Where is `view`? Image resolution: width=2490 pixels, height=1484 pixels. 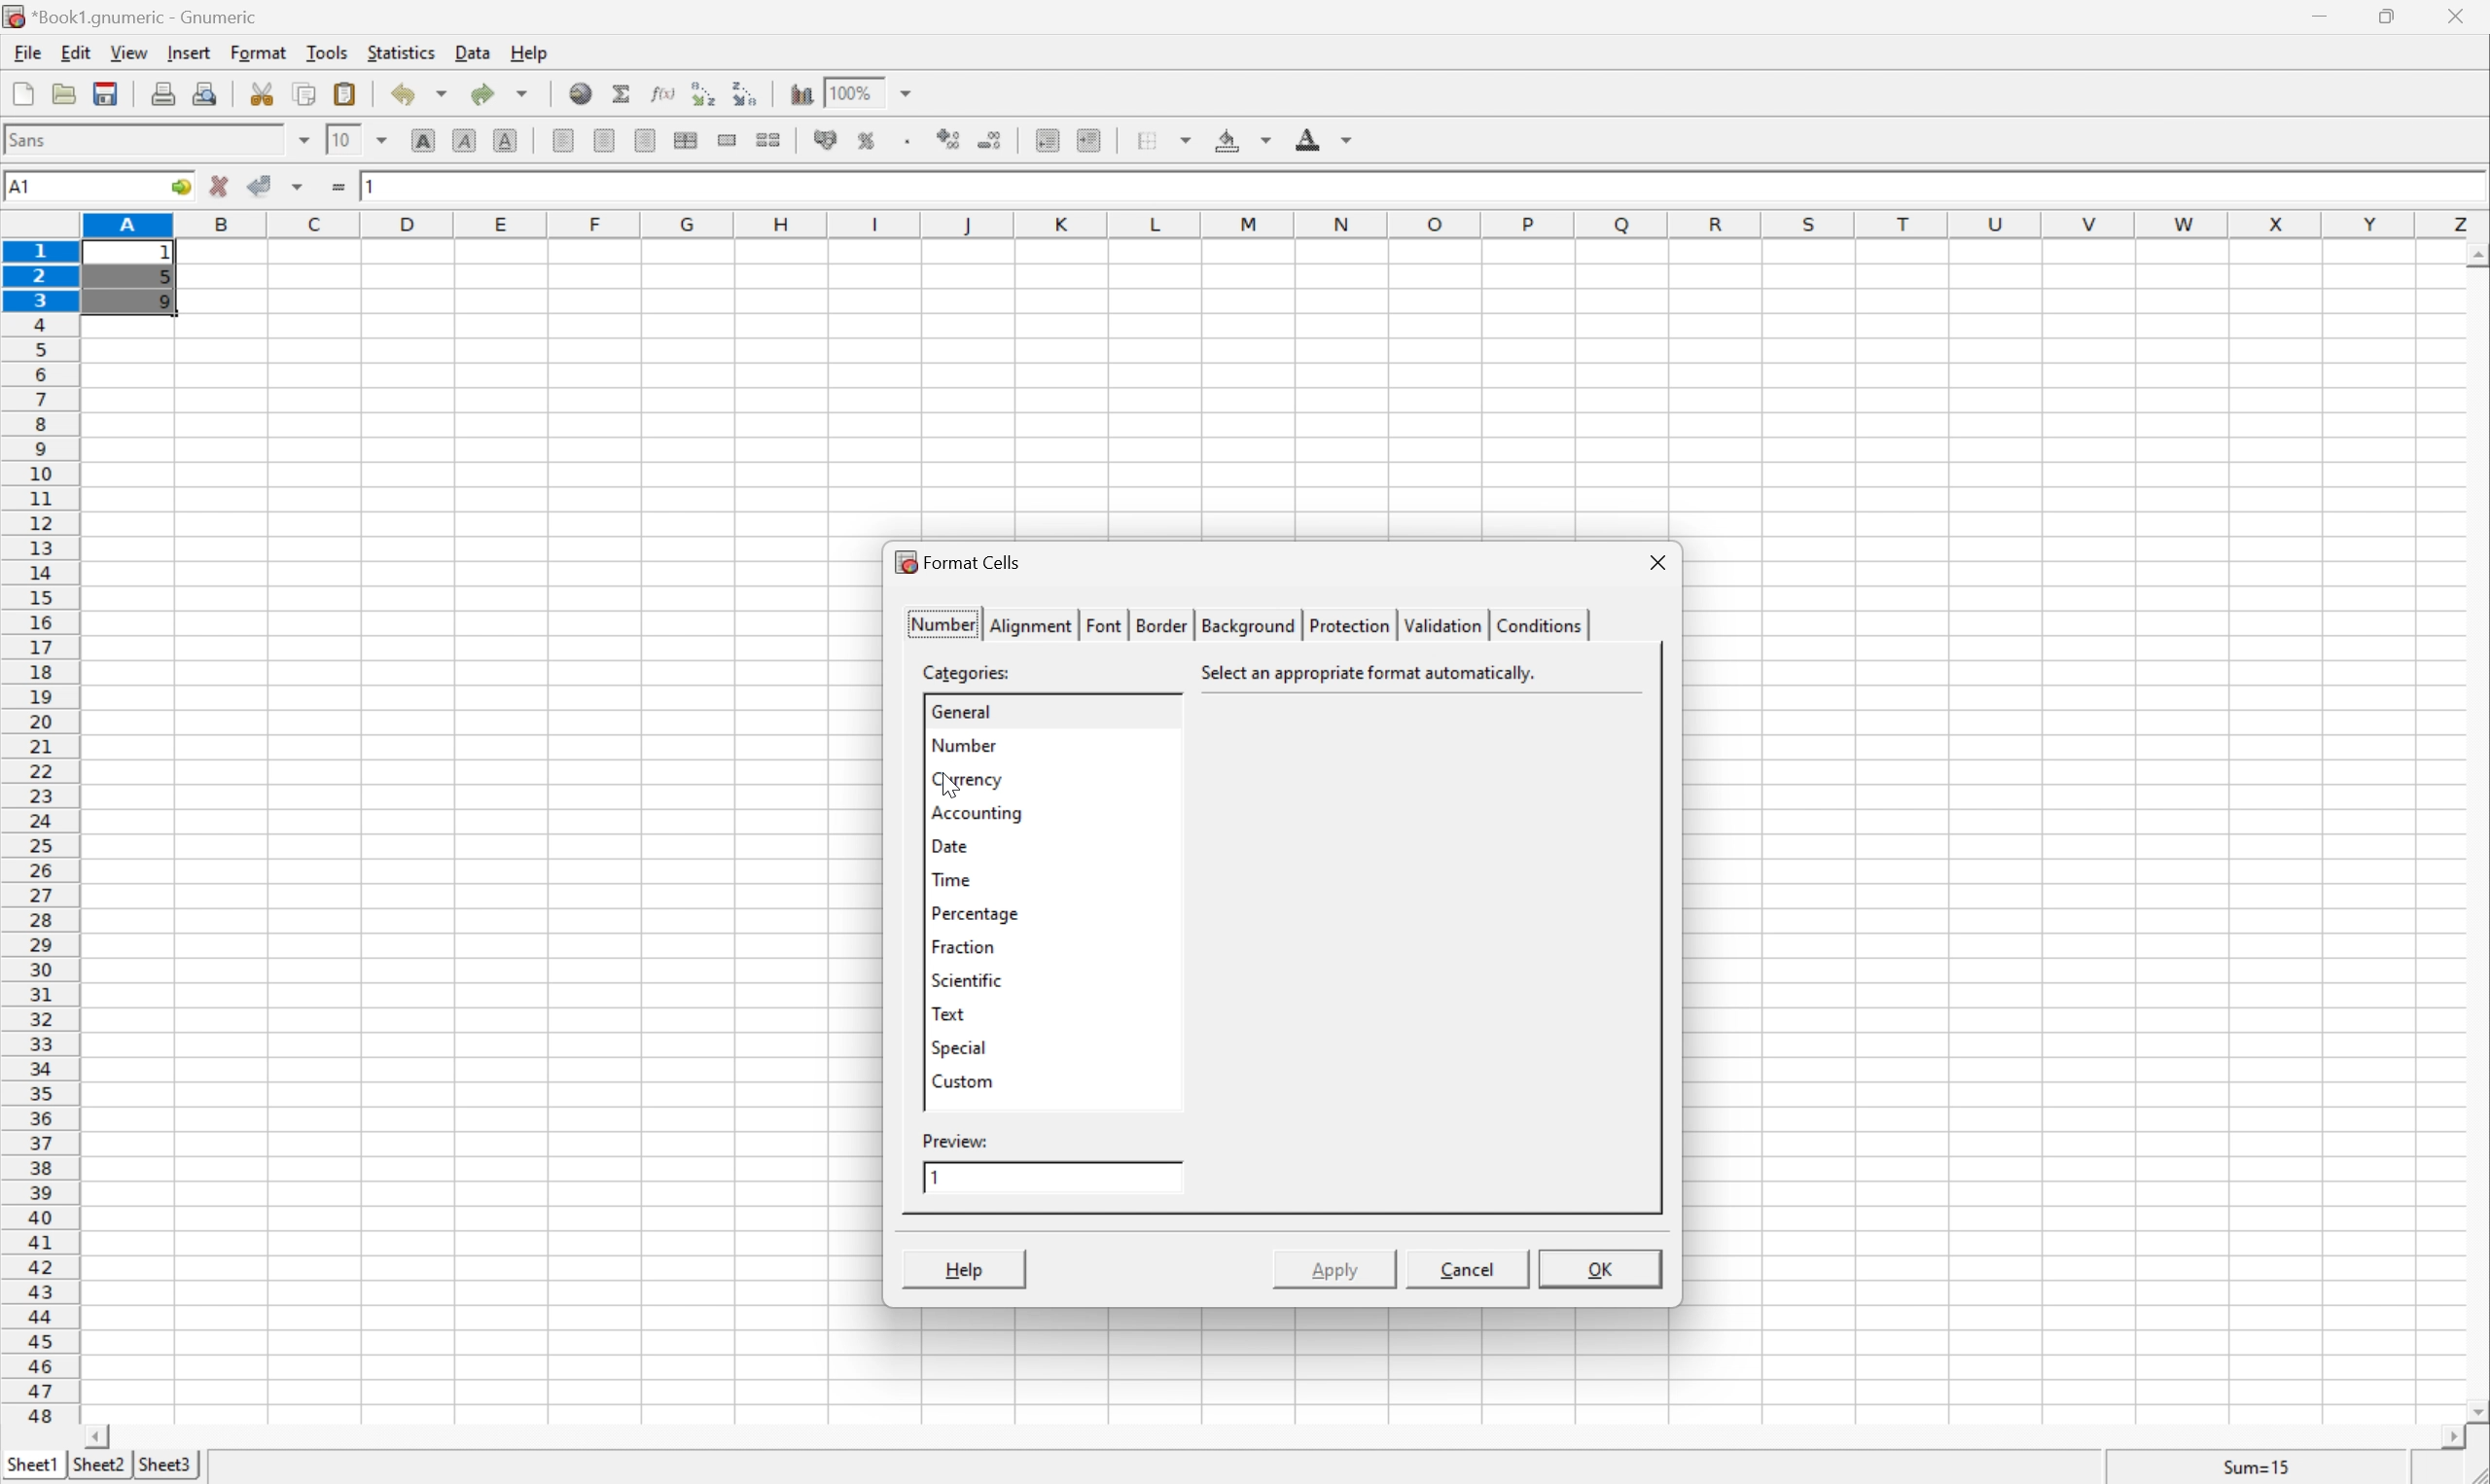
view is located at coordinates (131, 52).